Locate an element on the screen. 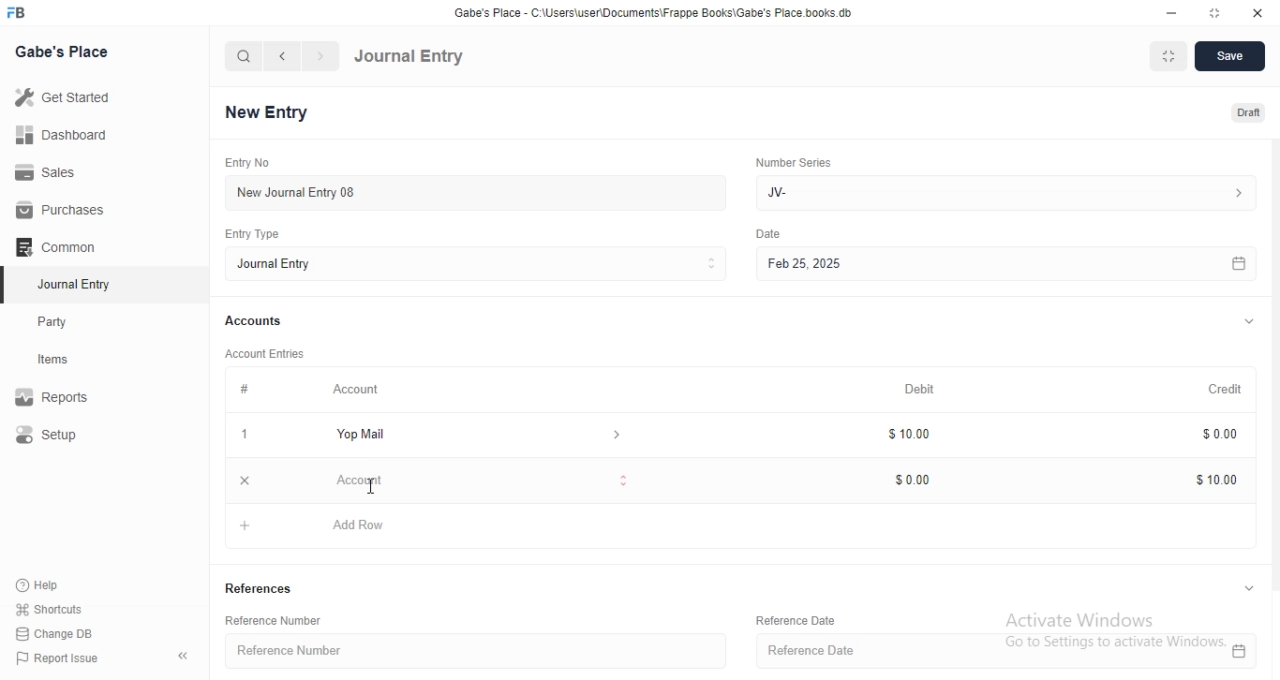  navigate forward is located at coordinates (321, 56).